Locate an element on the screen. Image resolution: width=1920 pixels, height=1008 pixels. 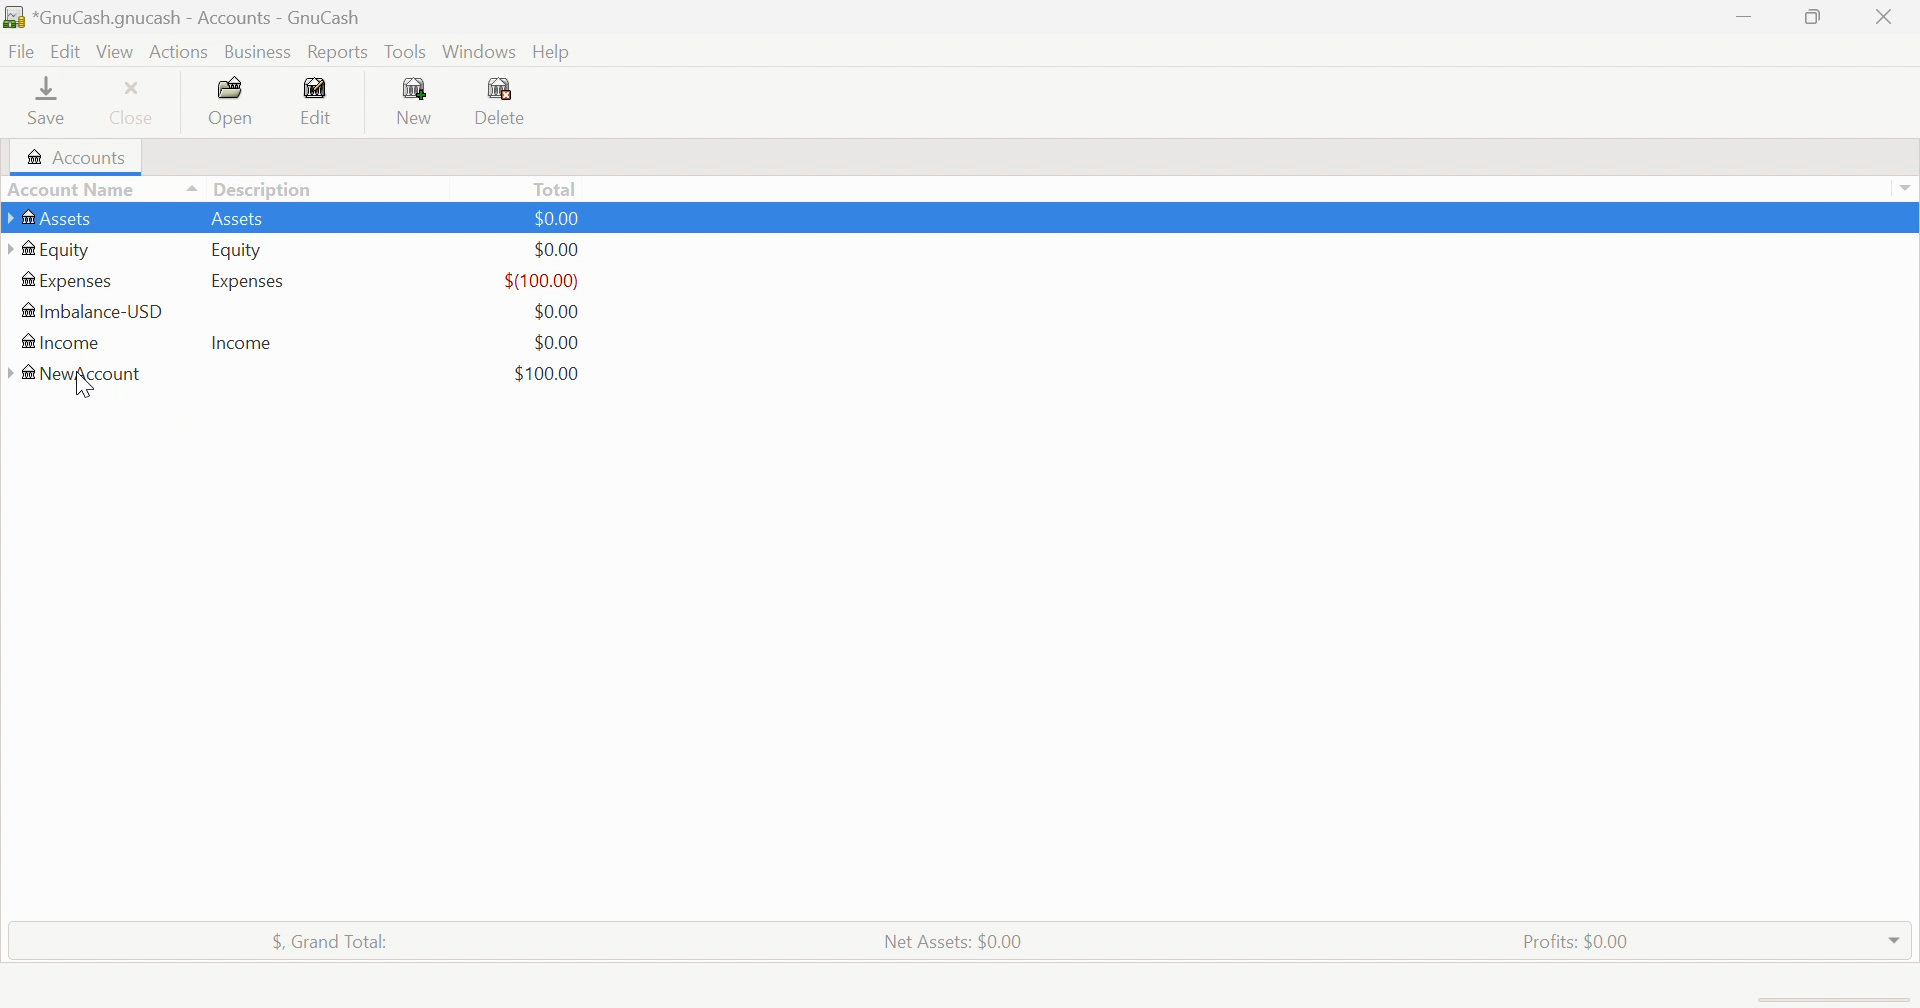
Profits: $0.00 is located at coordinates (1580, 941).